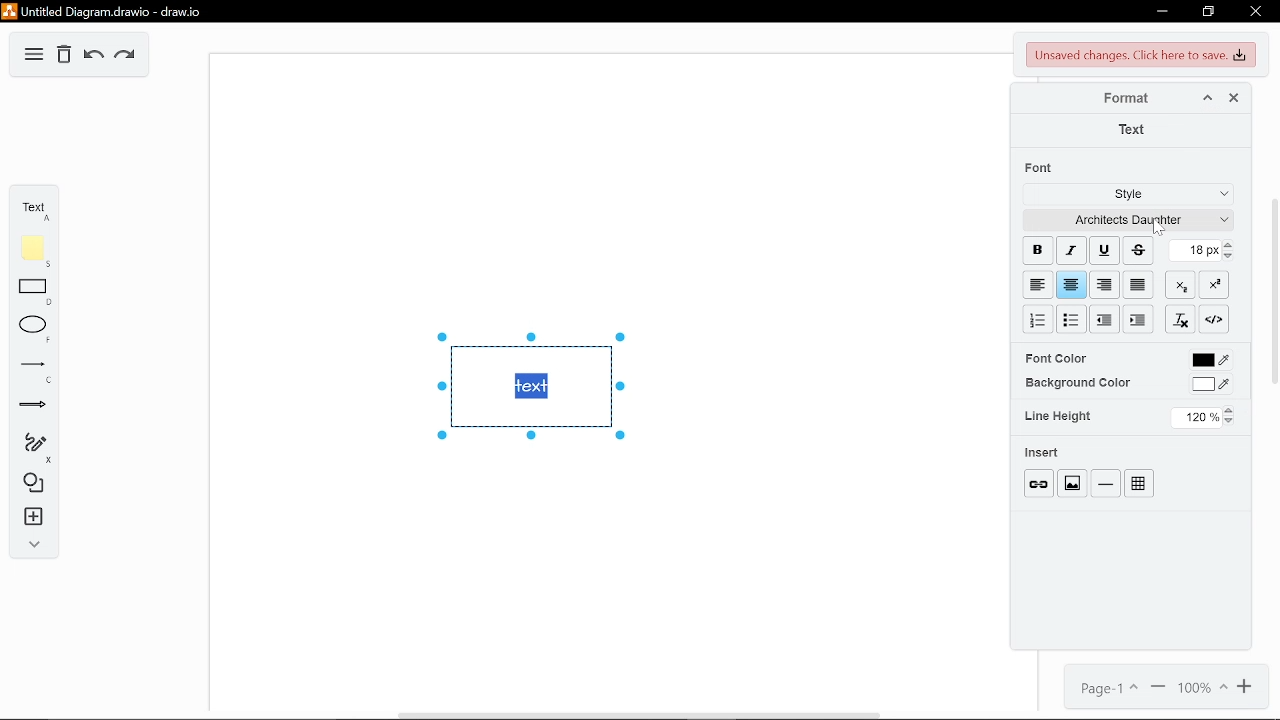 This screenshot has height=720, width=1280. Describe the element at coordinates (1274, 290) in the screenshot. I see `vertical scrollbar` at that location.